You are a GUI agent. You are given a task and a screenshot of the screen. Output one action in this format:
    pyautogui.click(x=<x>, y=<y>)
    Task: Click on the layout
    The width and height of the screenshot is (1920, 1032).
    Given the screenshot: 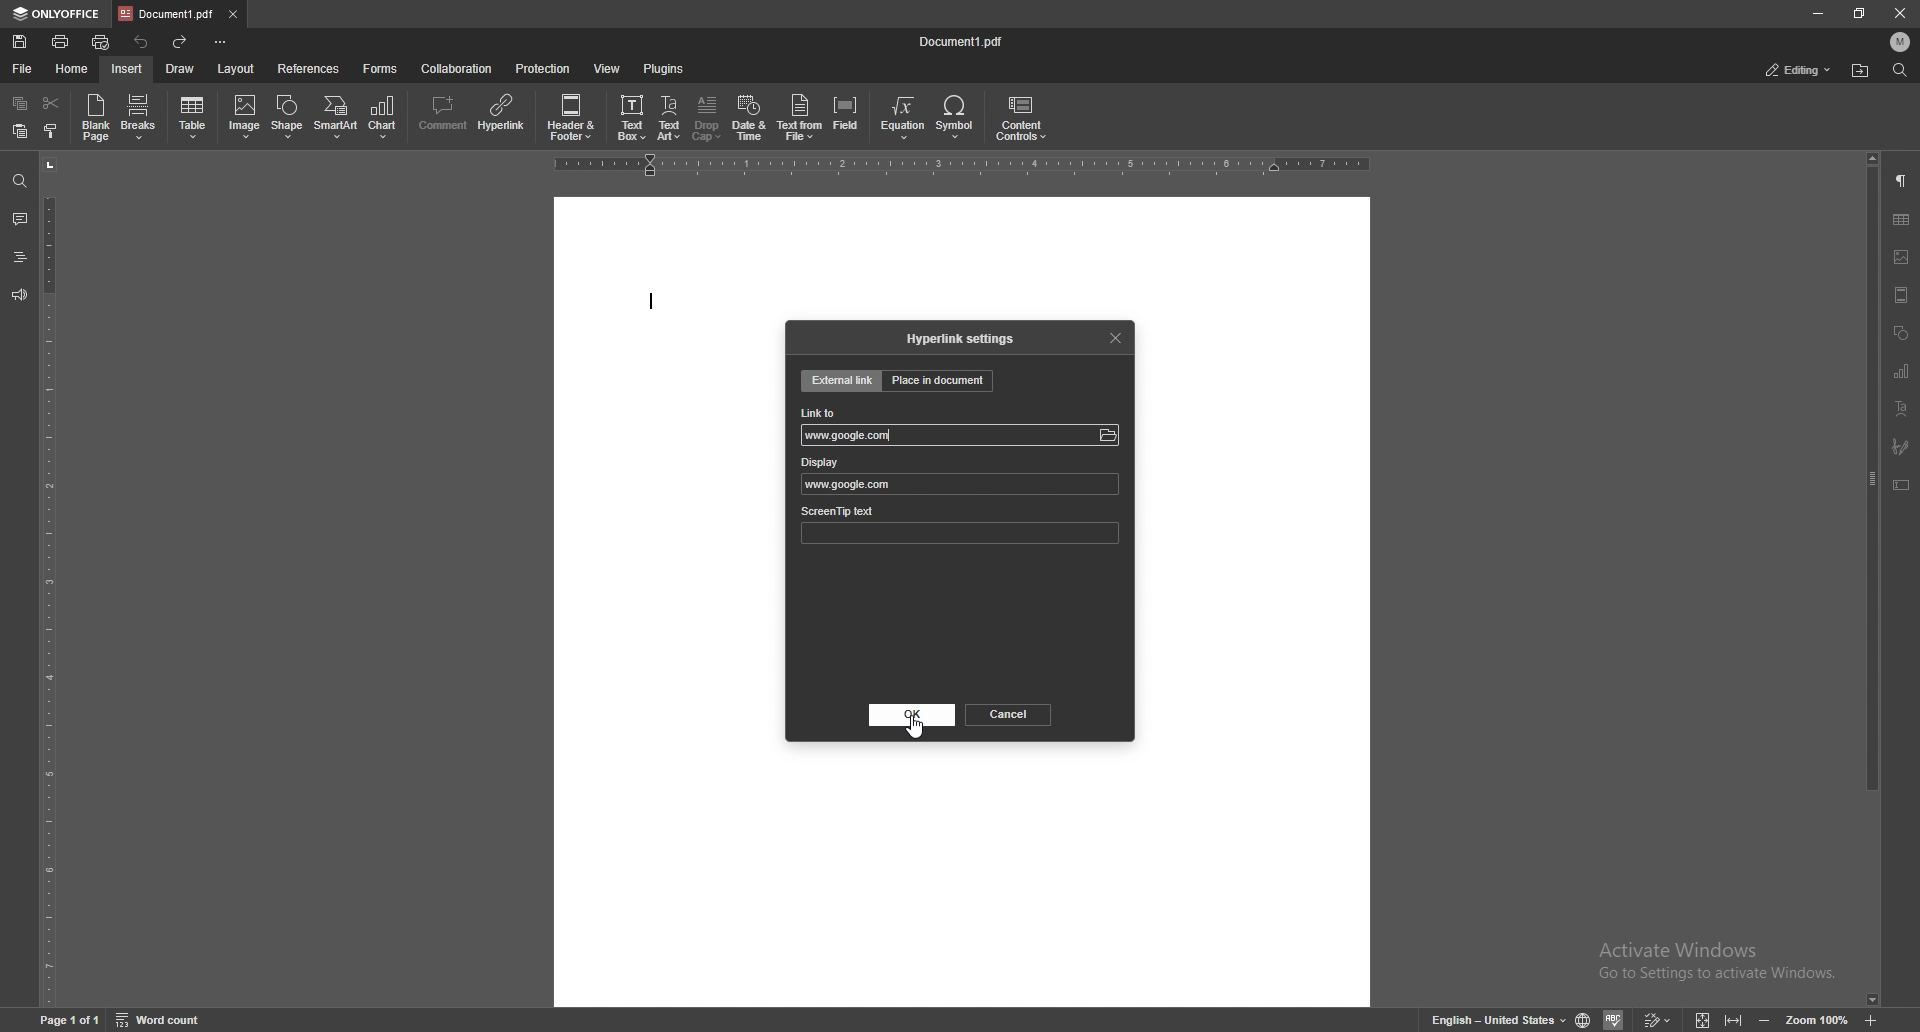 What is the action you would take?
    pyautogui.click(x=239, y=68)
    